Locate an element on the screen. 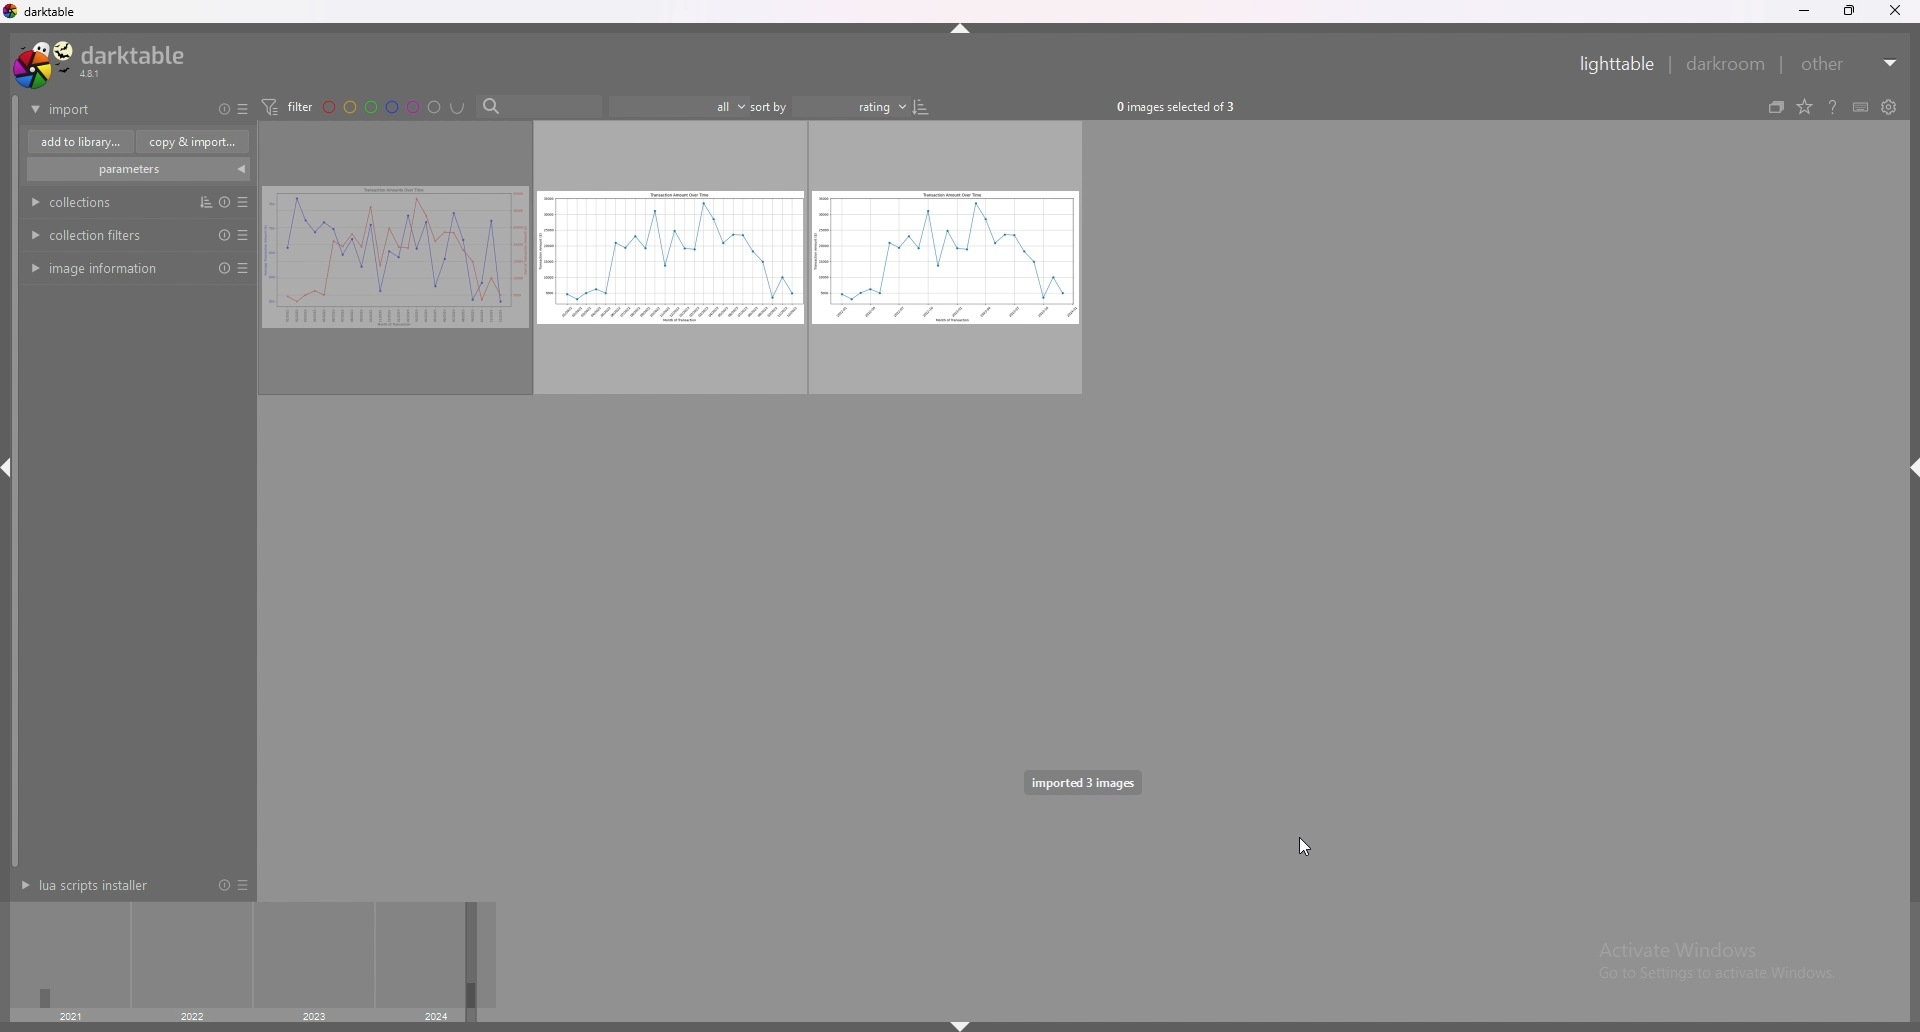 The image size is (1920, 1032). presets is located at coordinates (243, 234).